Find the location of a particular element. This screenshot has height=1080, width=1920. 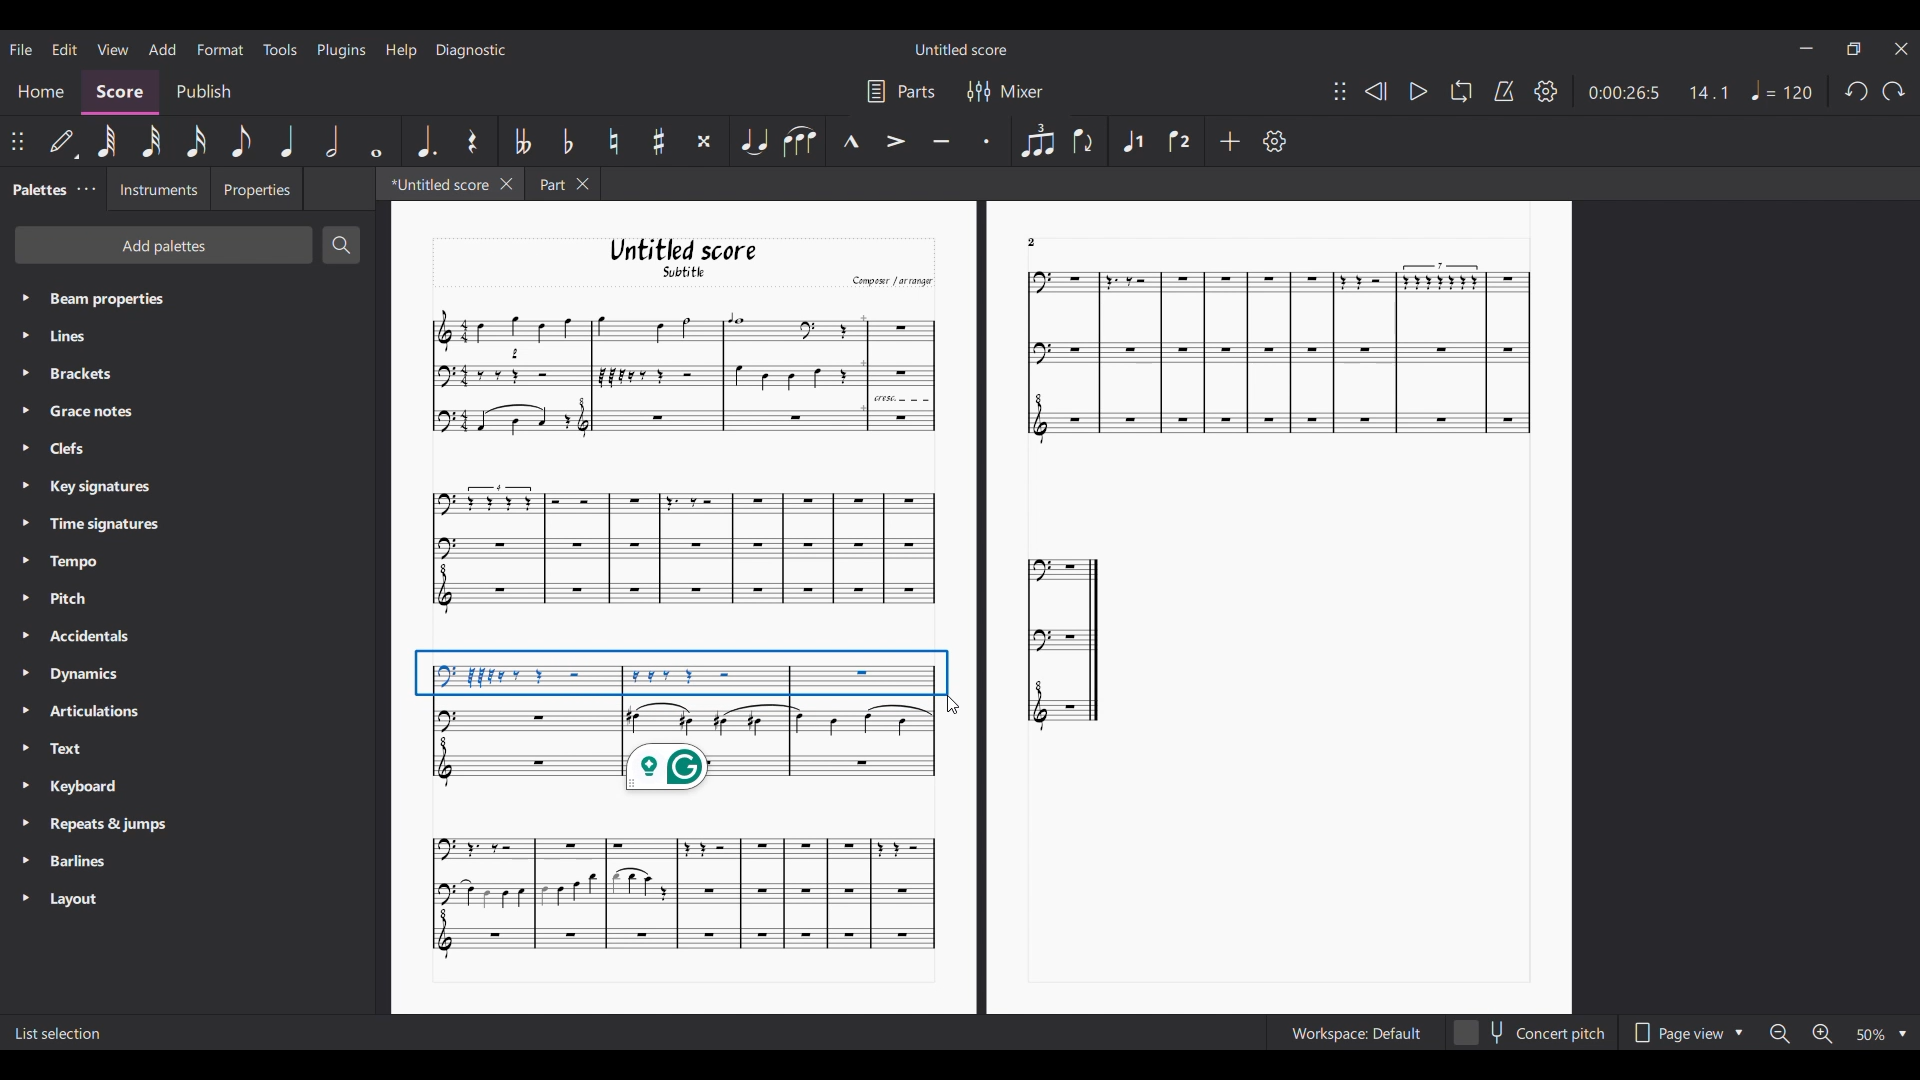

Tuplet is located at coordinates (1037, 140).